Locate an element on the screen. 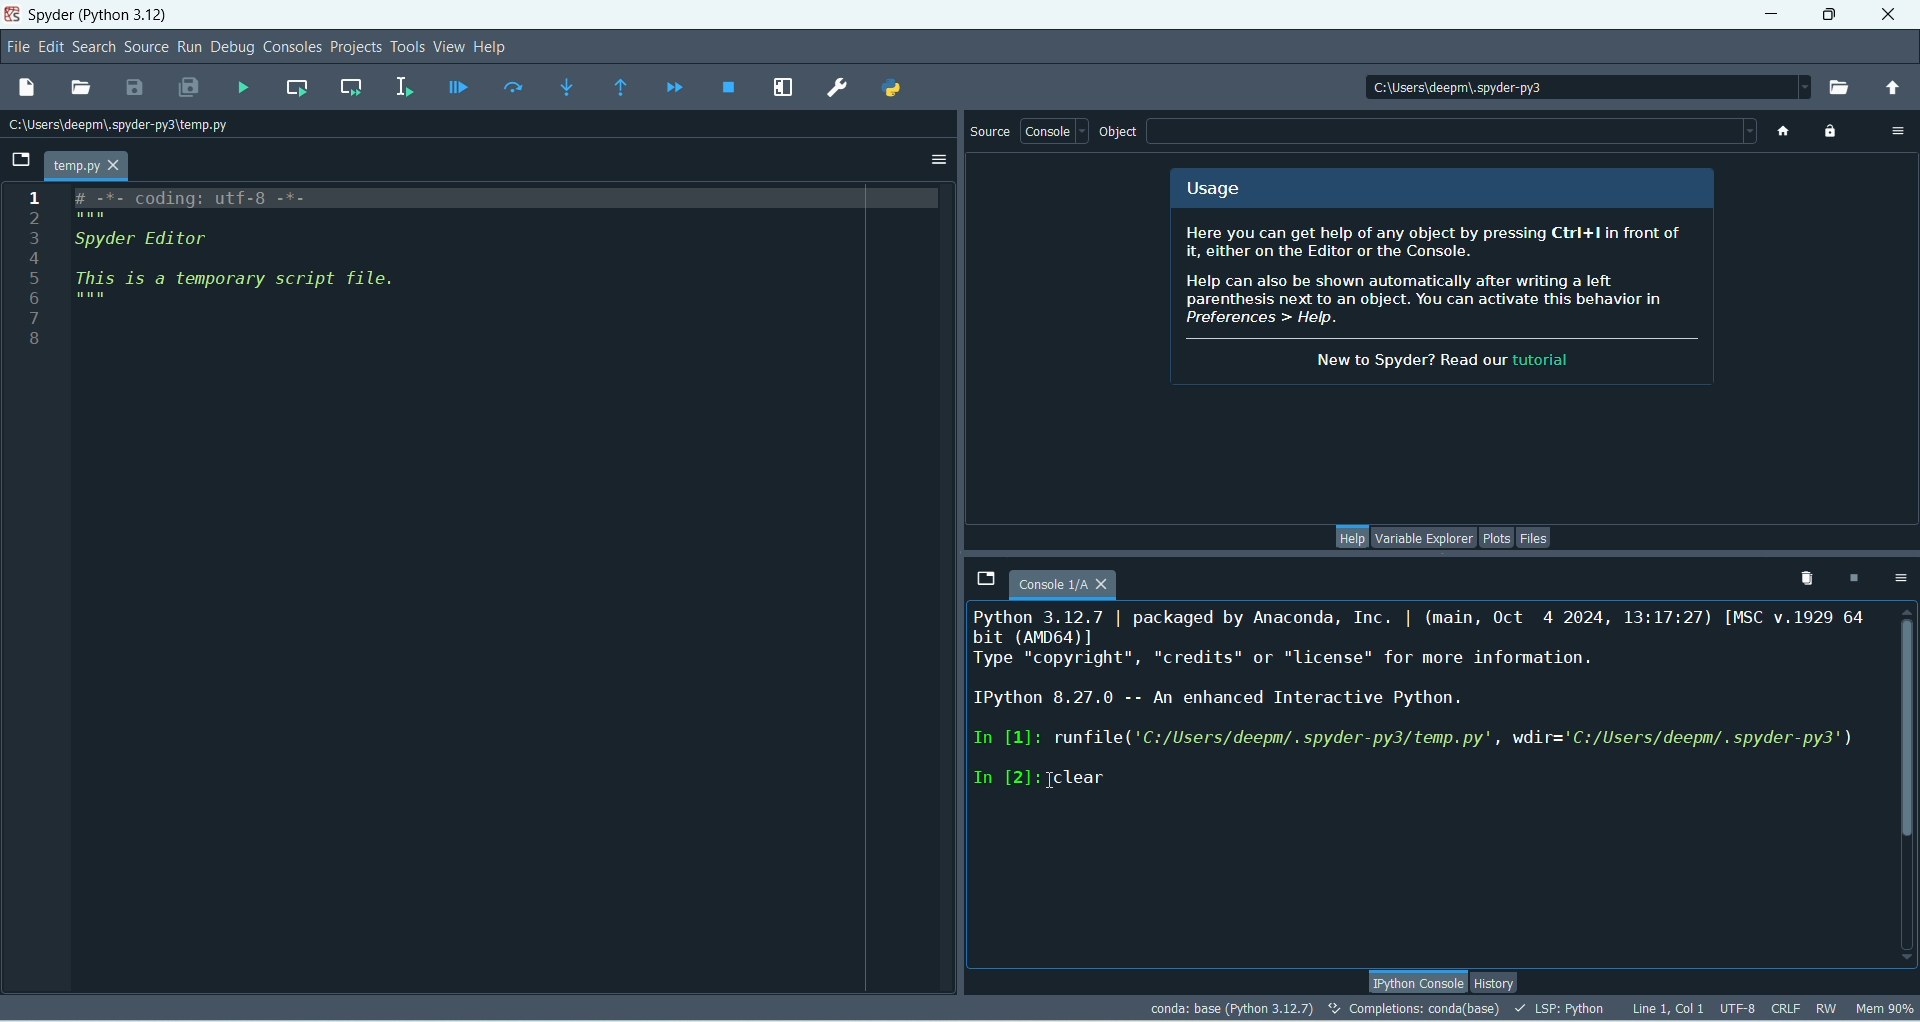  home is located at coordinates (1782, 132).